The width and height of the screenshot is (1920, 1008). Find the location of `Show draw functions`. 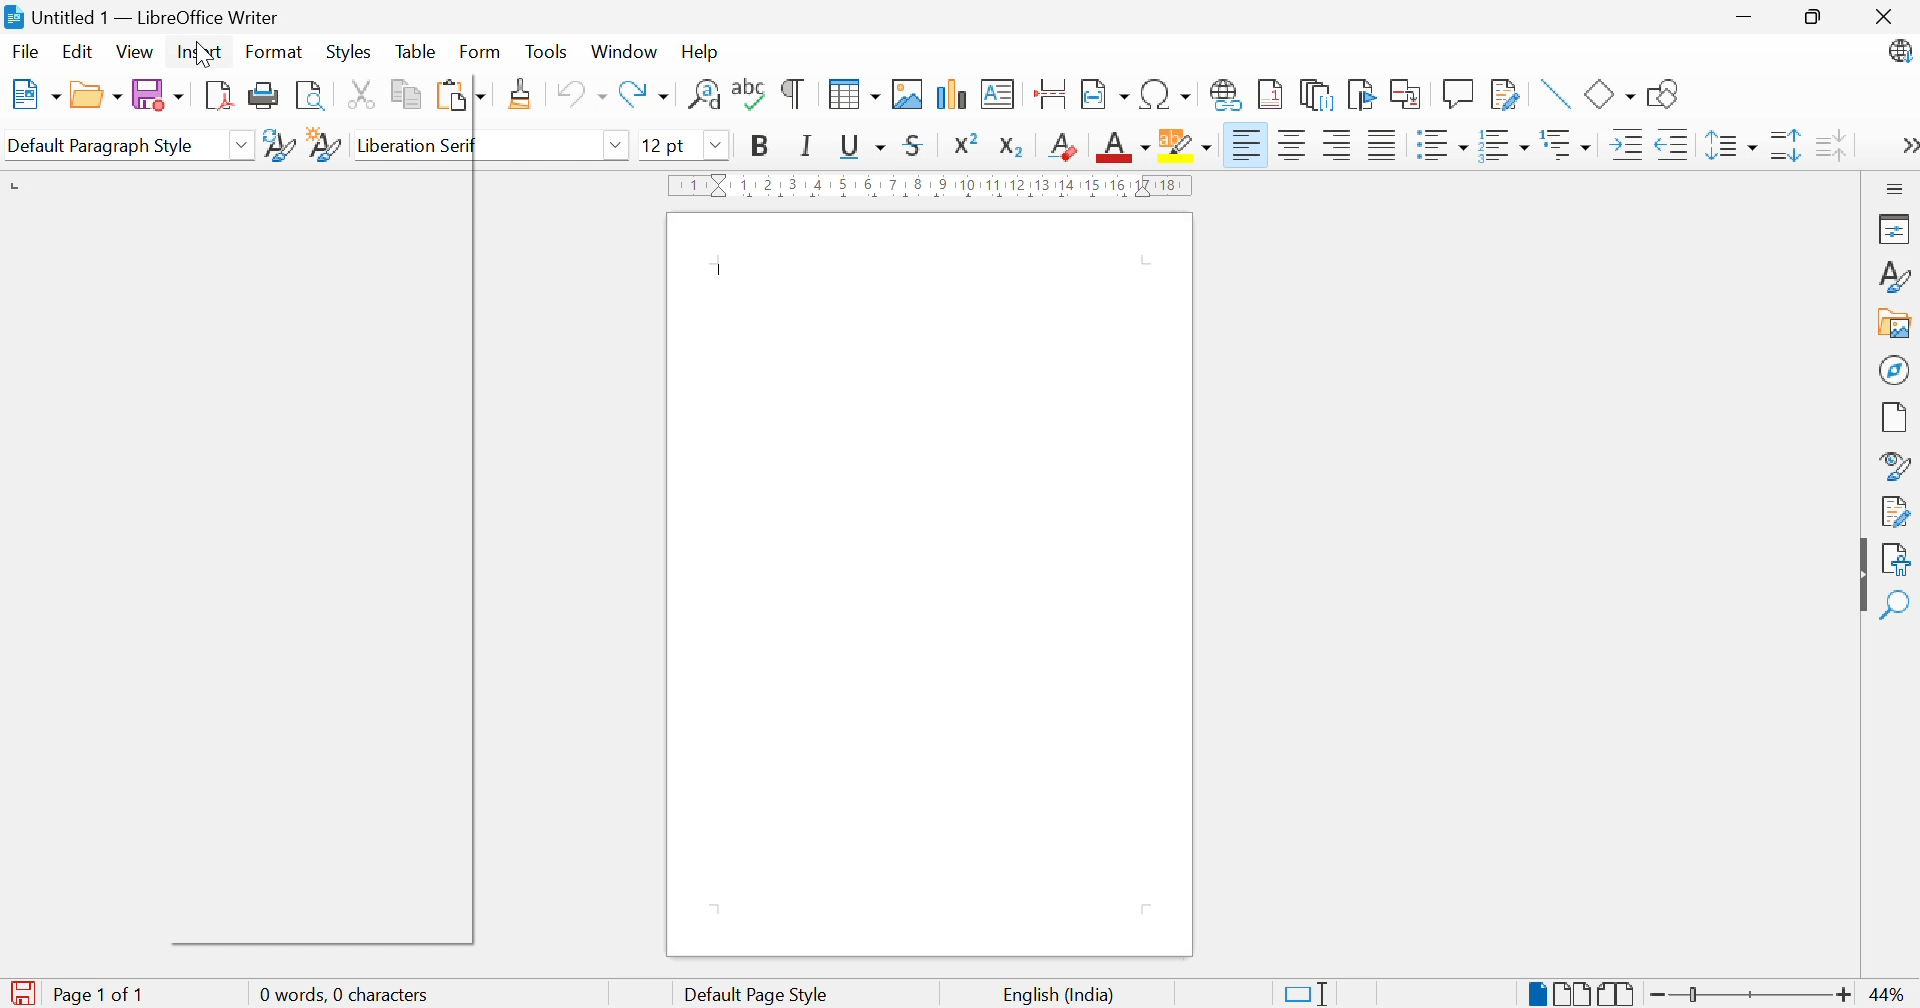

Show draw functions is located at coordinates (1663, 93).